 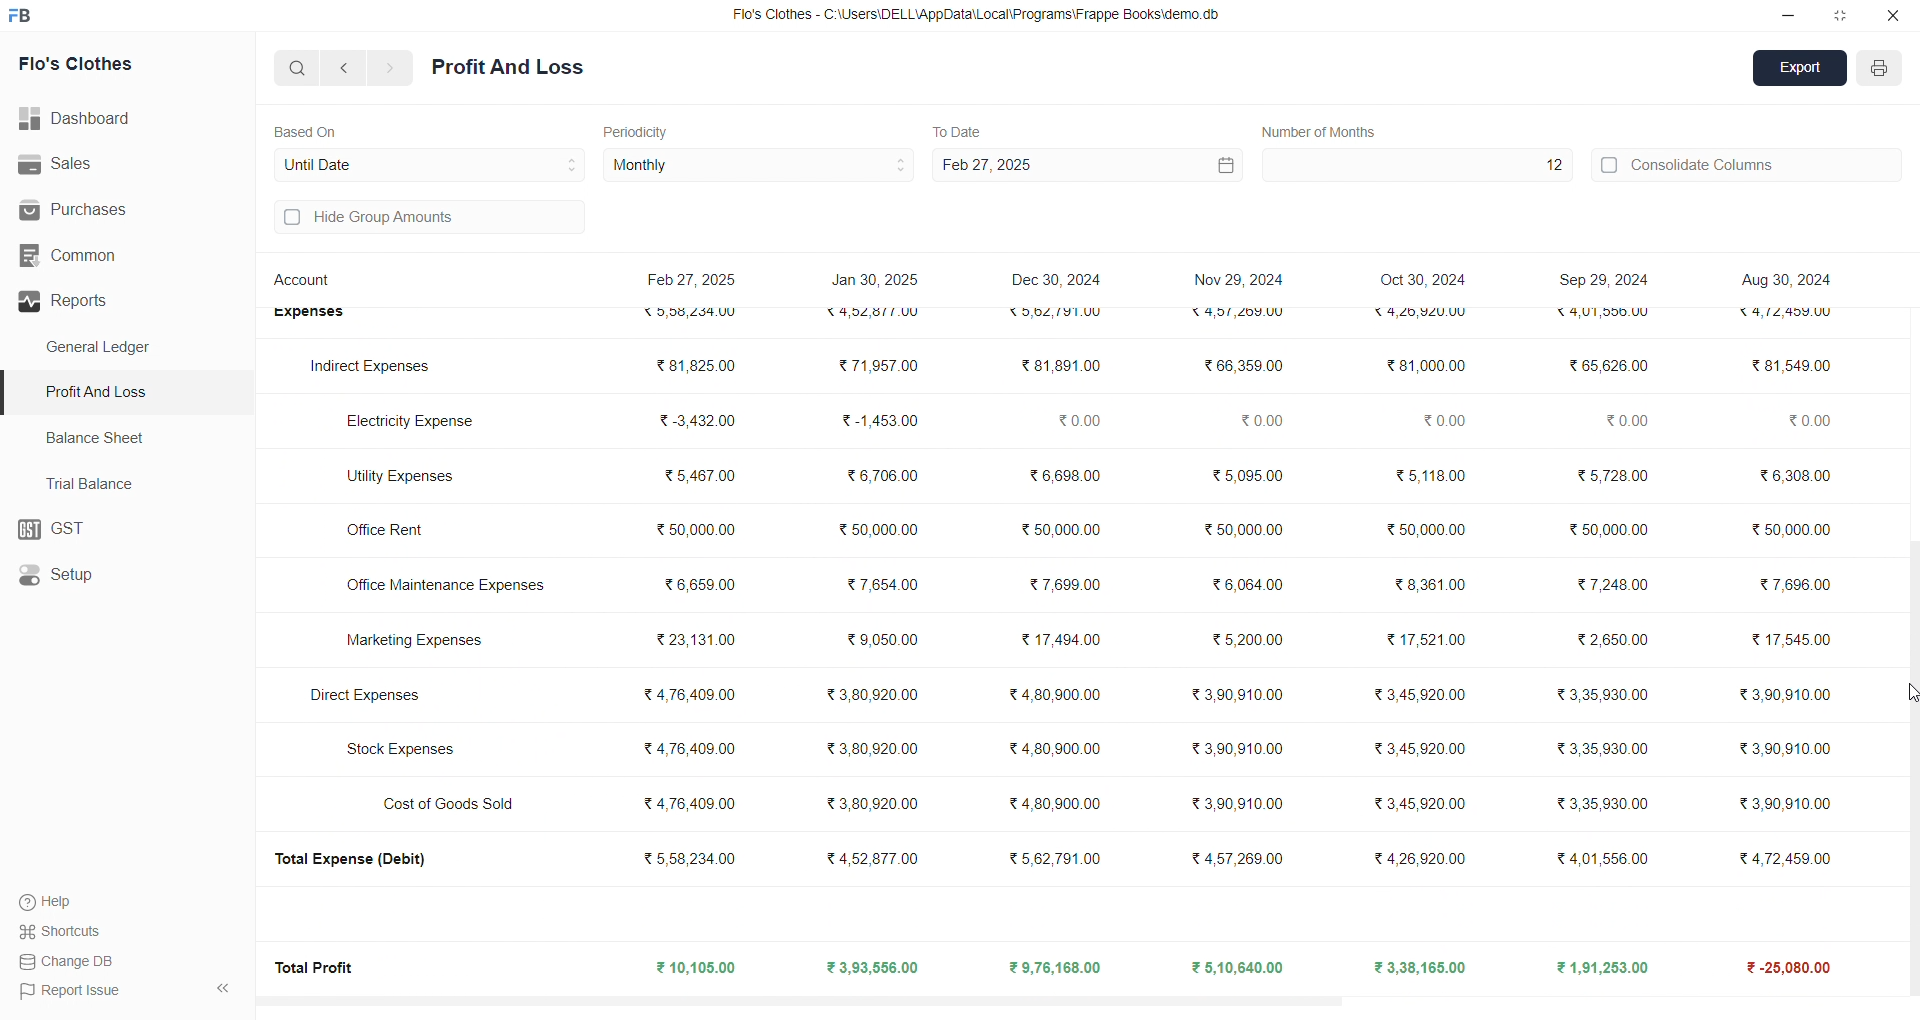 I want to click on Feb 27, 2025, so click(x=1084, y=165).